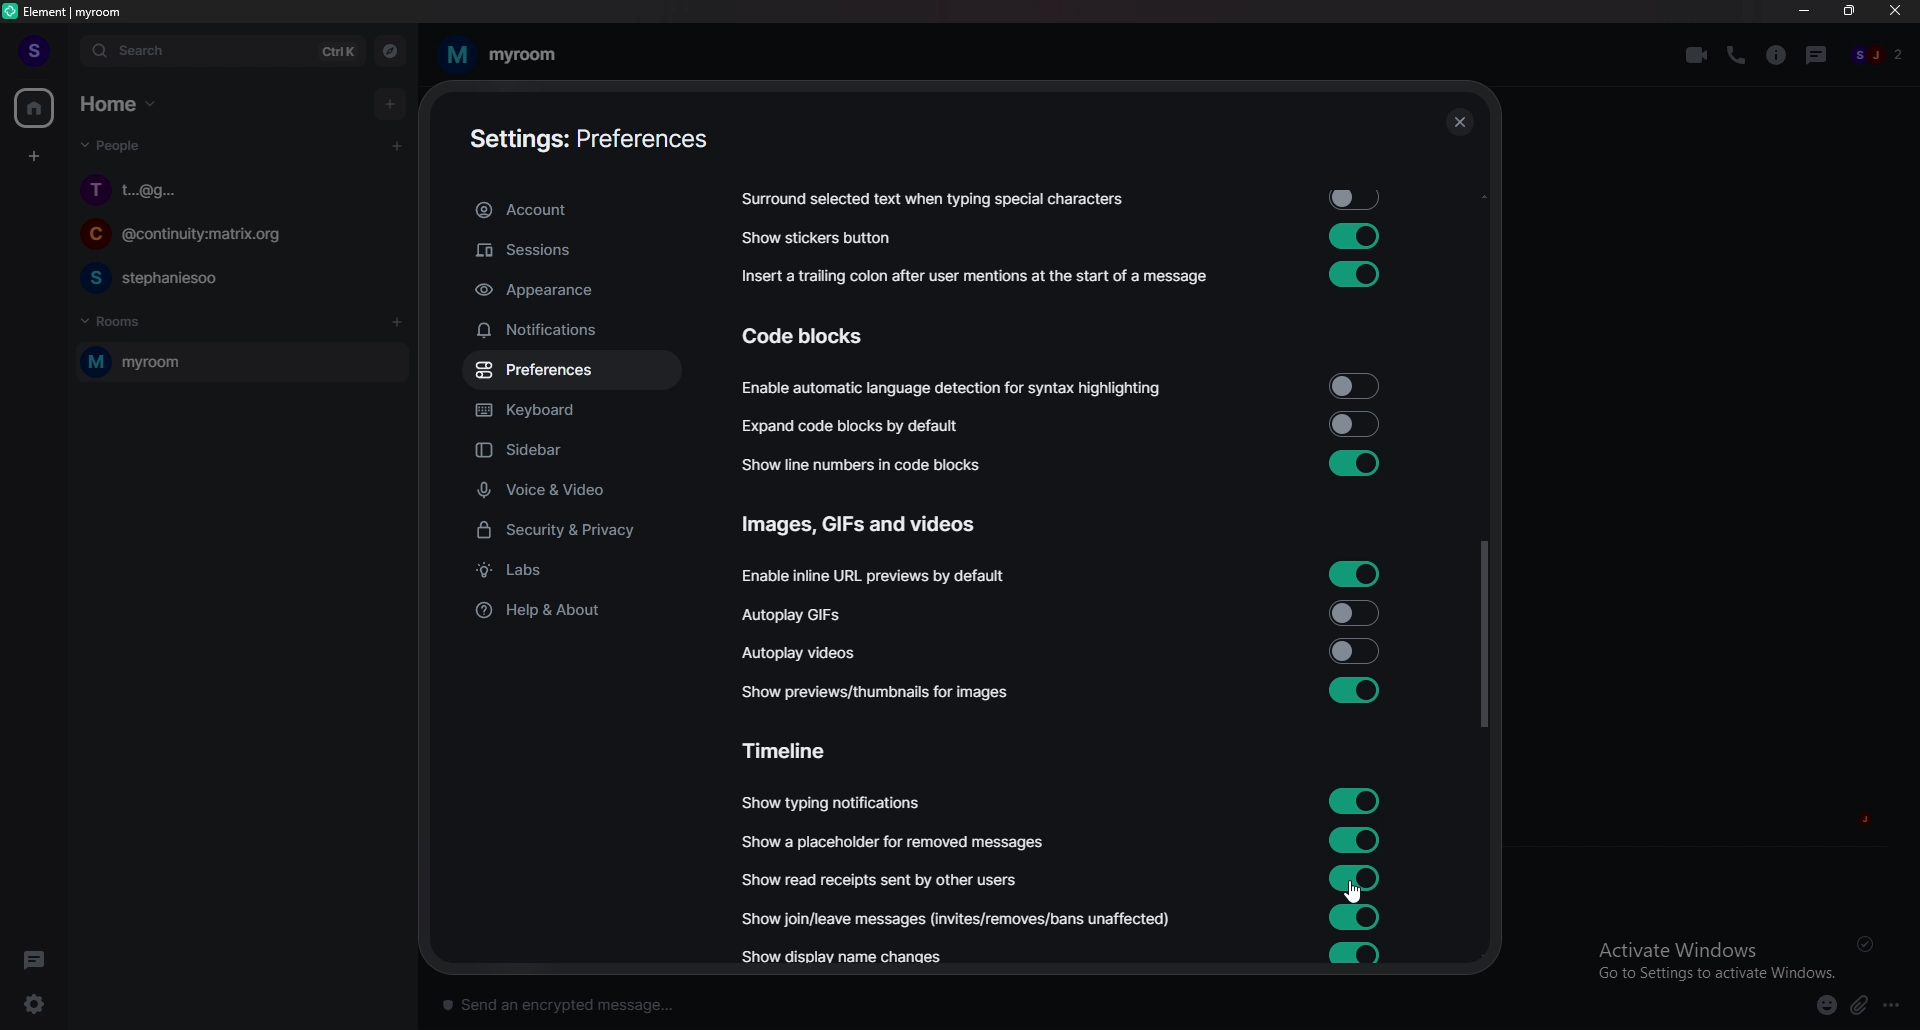  Describe the element at coordinates (398, 323) in the screenshot. I see `add rooms` at that location.